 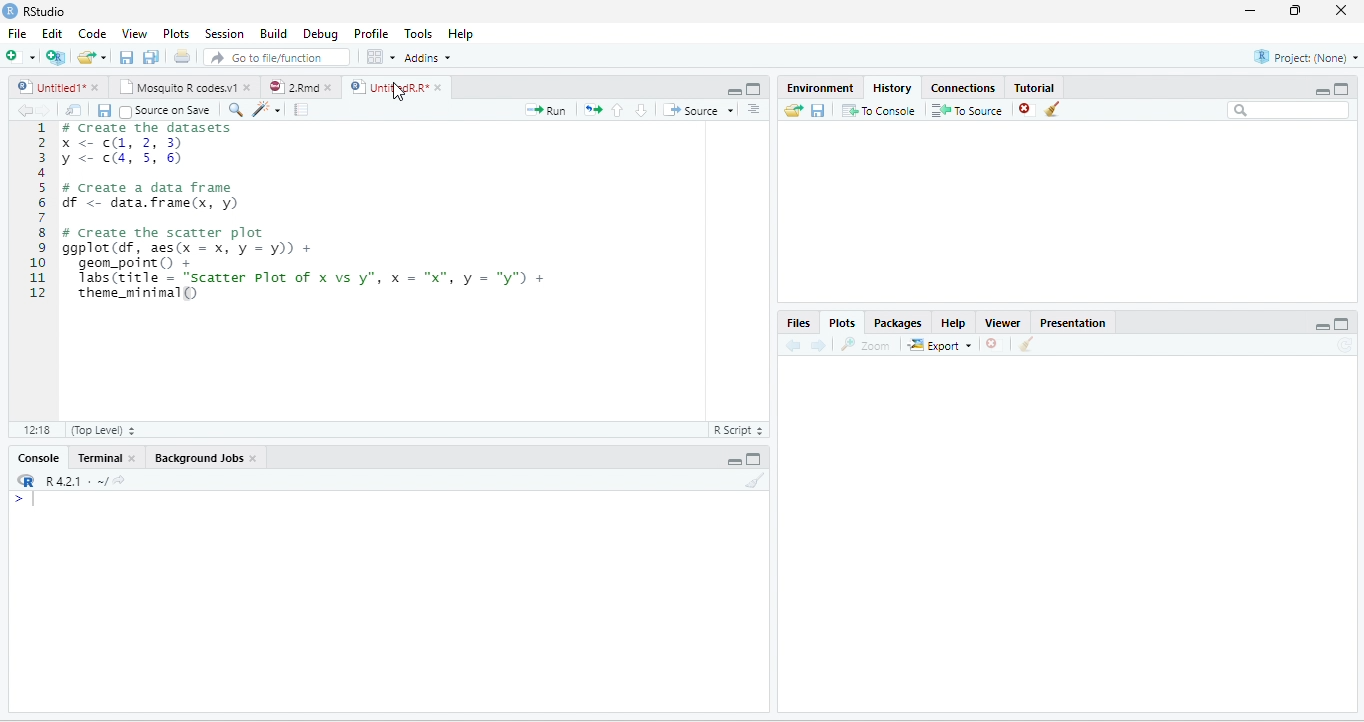 I want to click on To Console, so click(x=879, y=111).